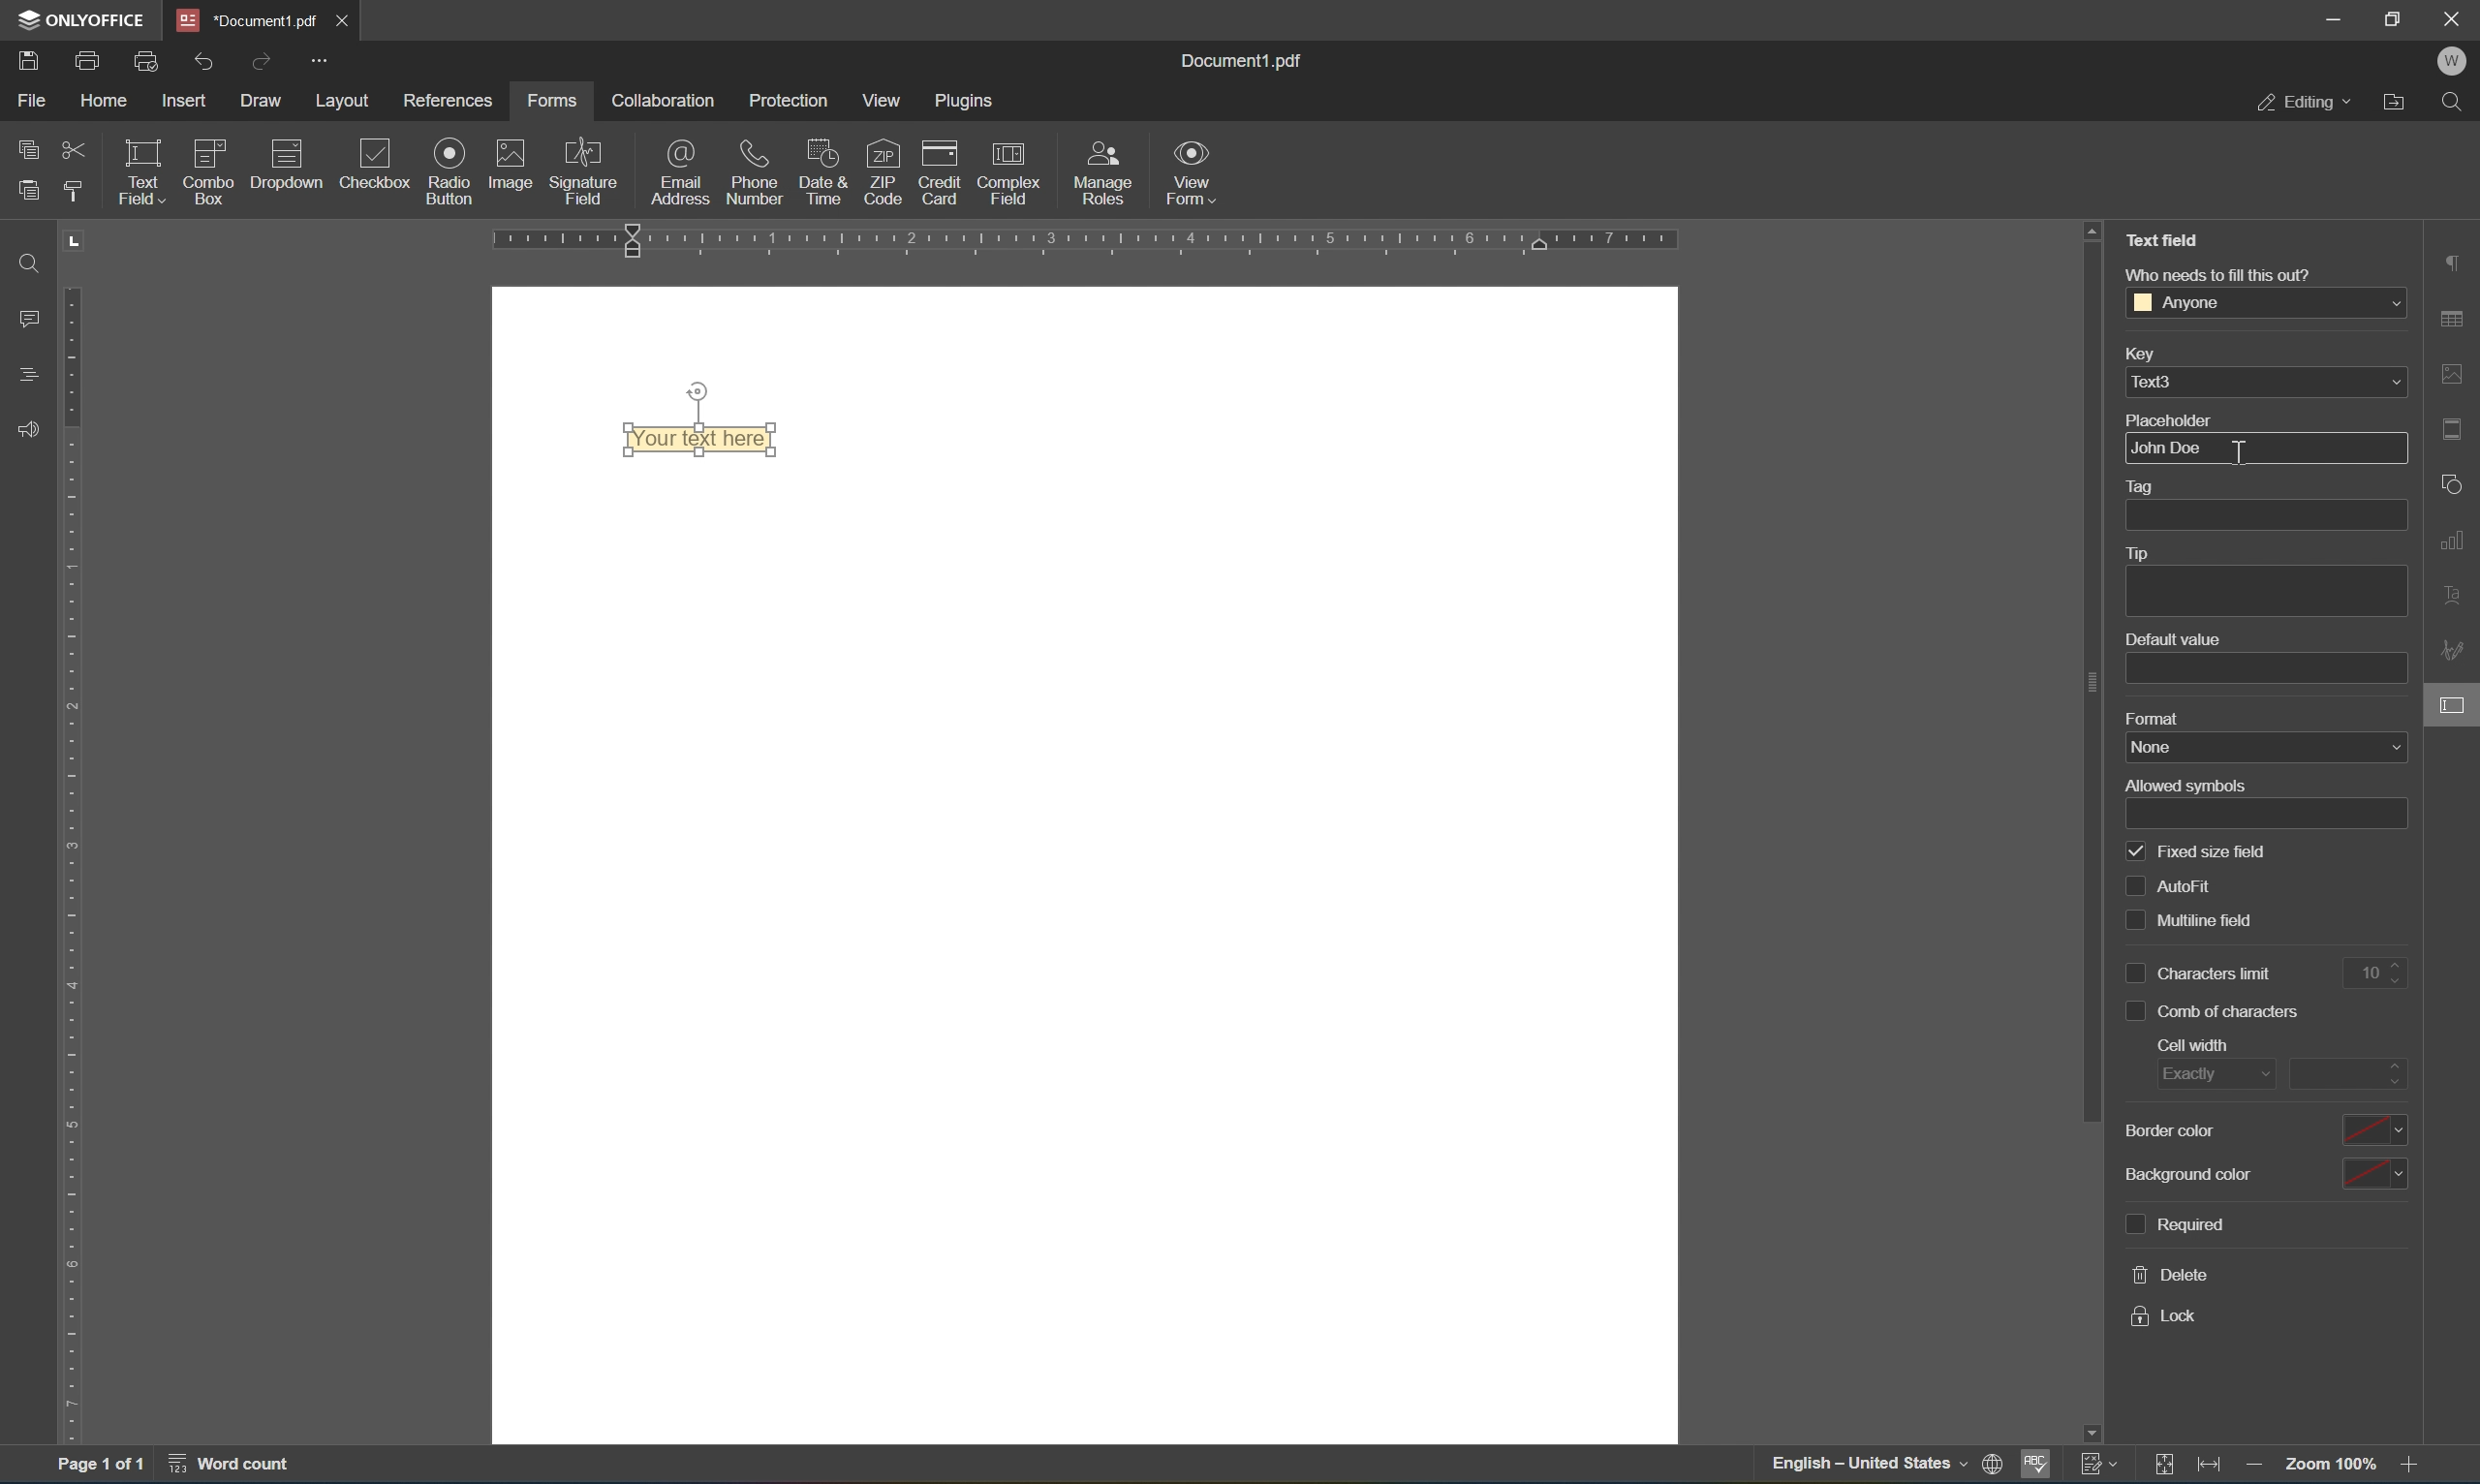 The width and height of the screenshot is (2480, 1484). I want to click on background color, so click(2268, 1171).